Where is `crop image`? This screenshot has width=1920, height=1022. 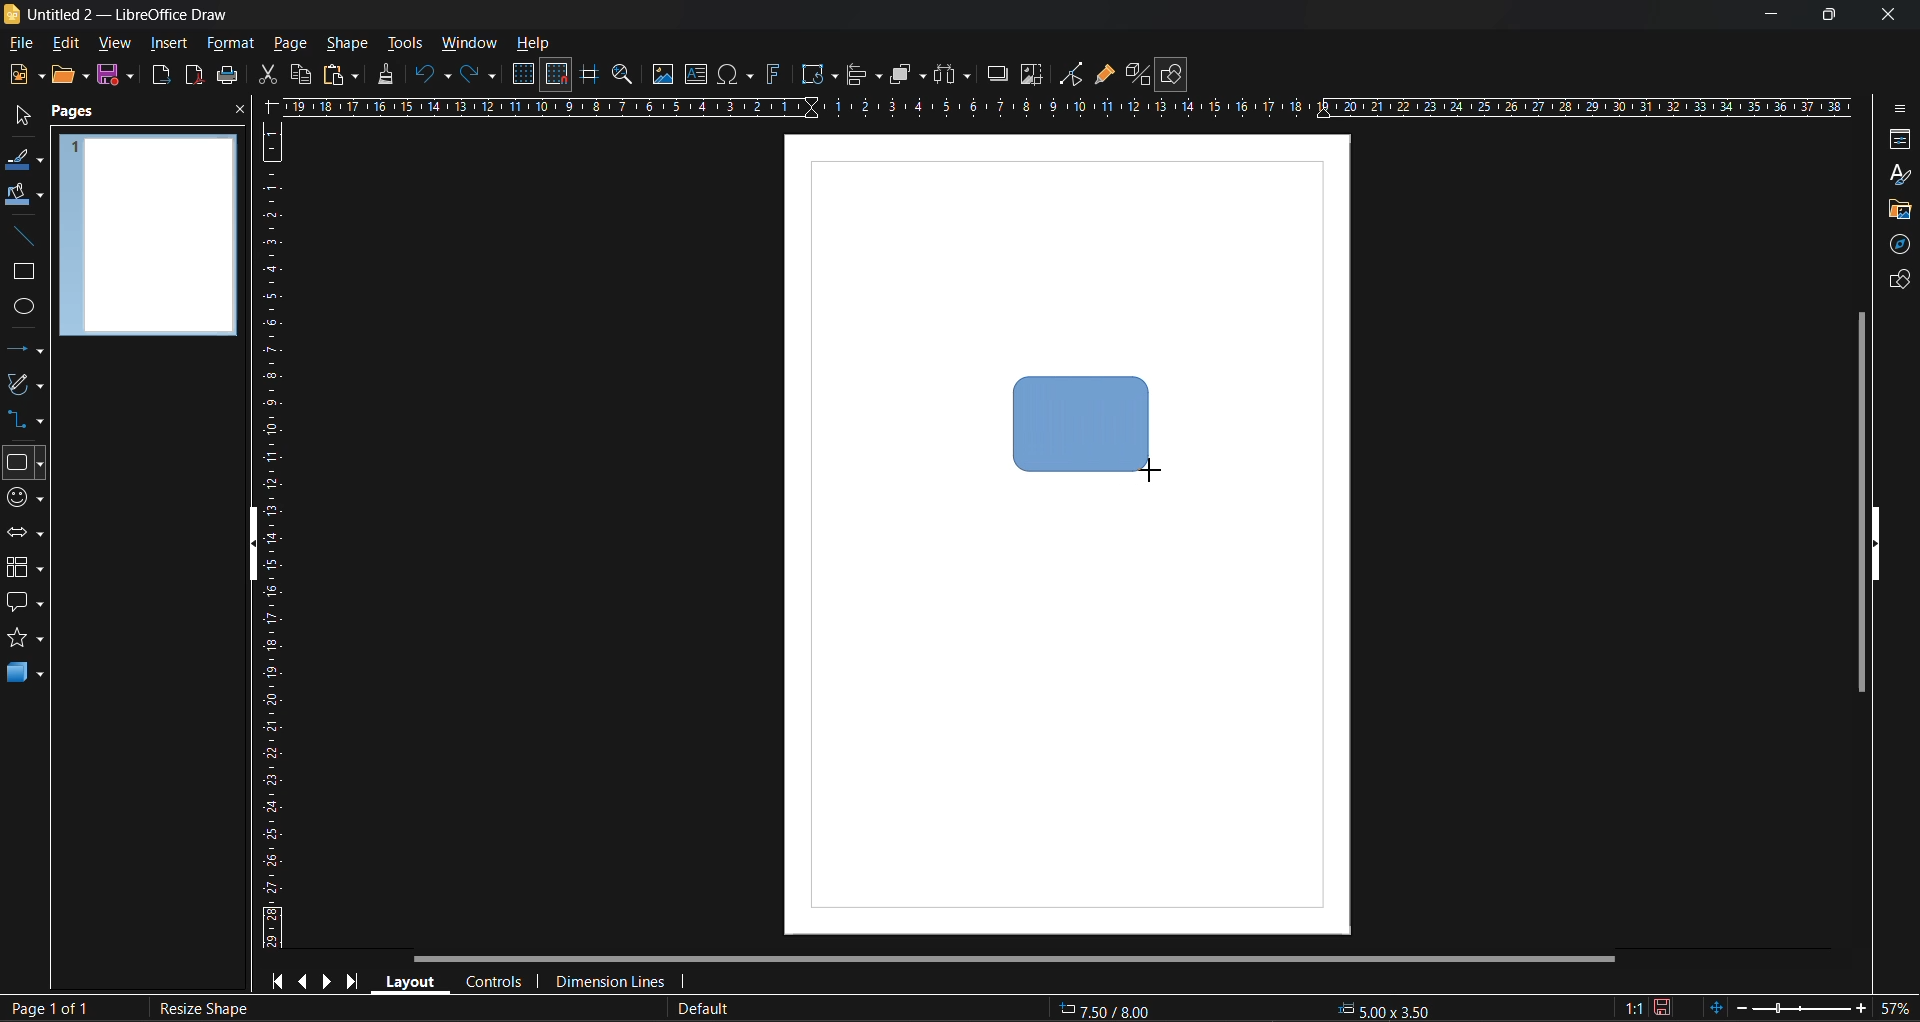 crop image is located at coordinates (1033, 75).